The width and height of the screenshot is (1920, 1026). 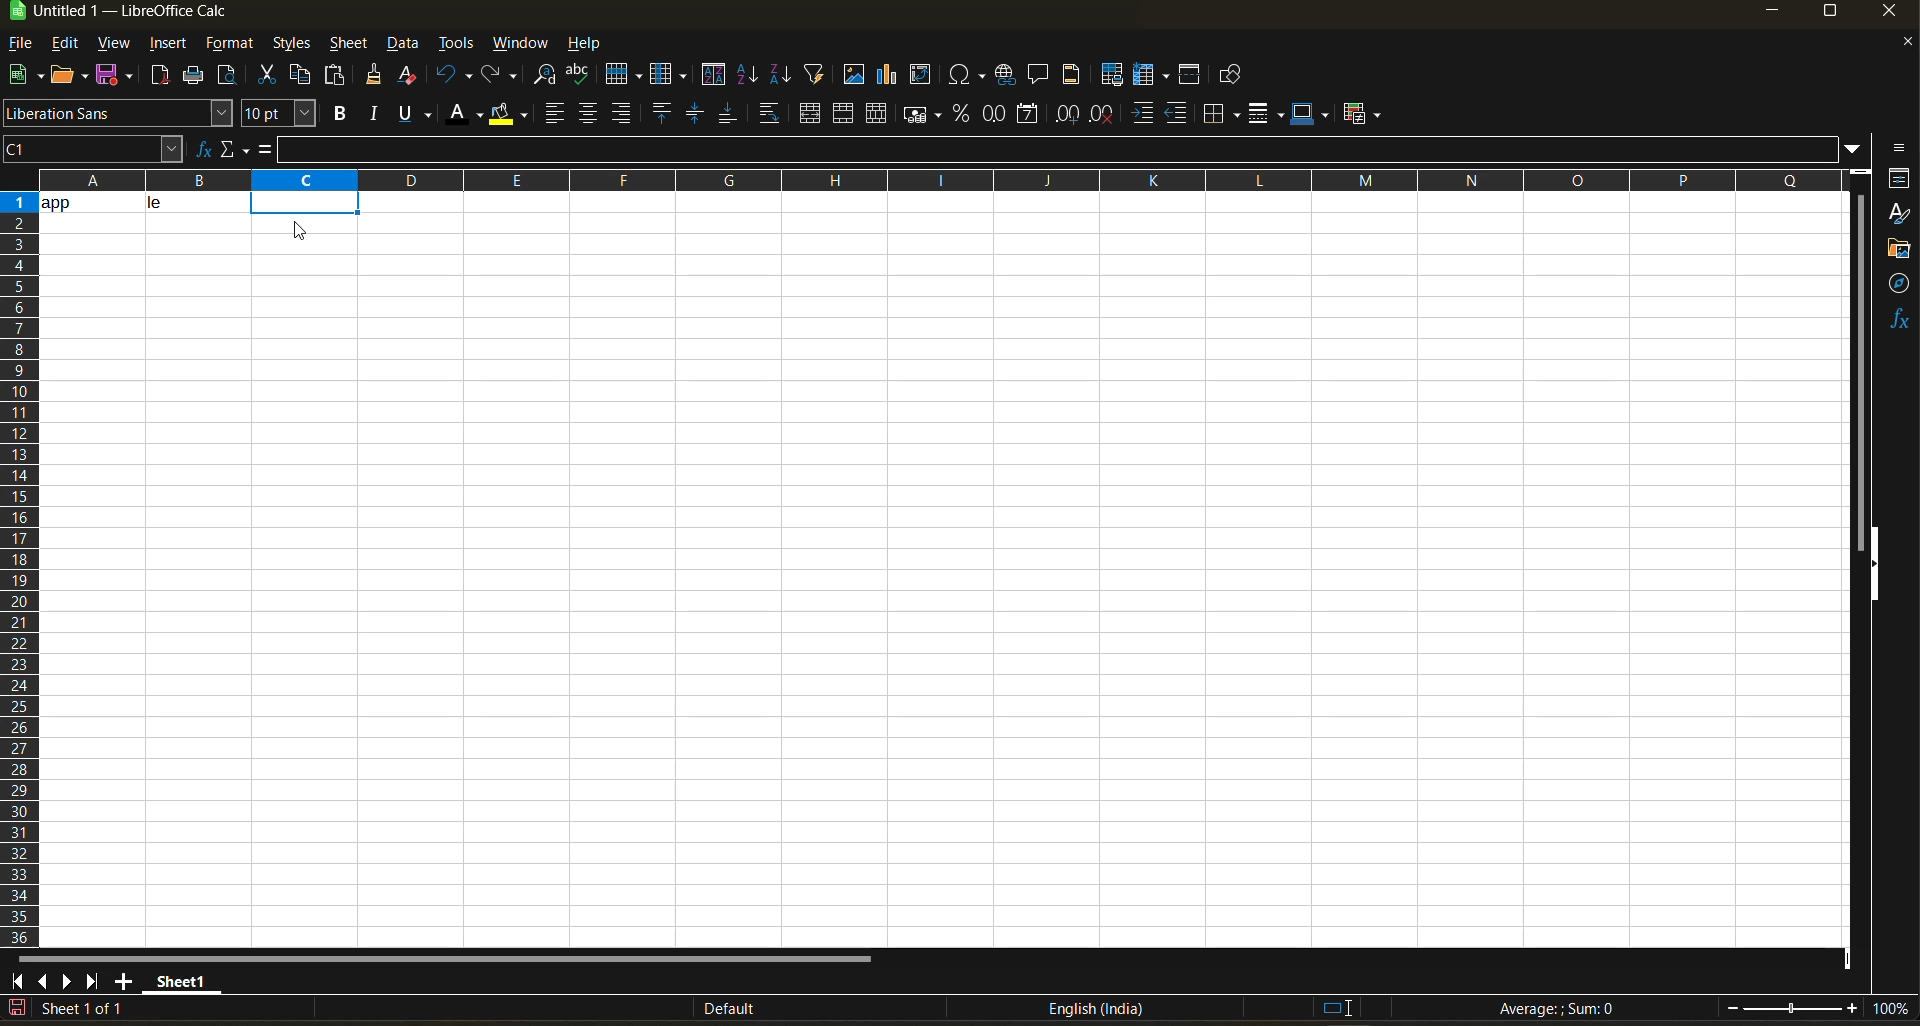 I want to click on expand formula bar, so click(x=1853, y=147).